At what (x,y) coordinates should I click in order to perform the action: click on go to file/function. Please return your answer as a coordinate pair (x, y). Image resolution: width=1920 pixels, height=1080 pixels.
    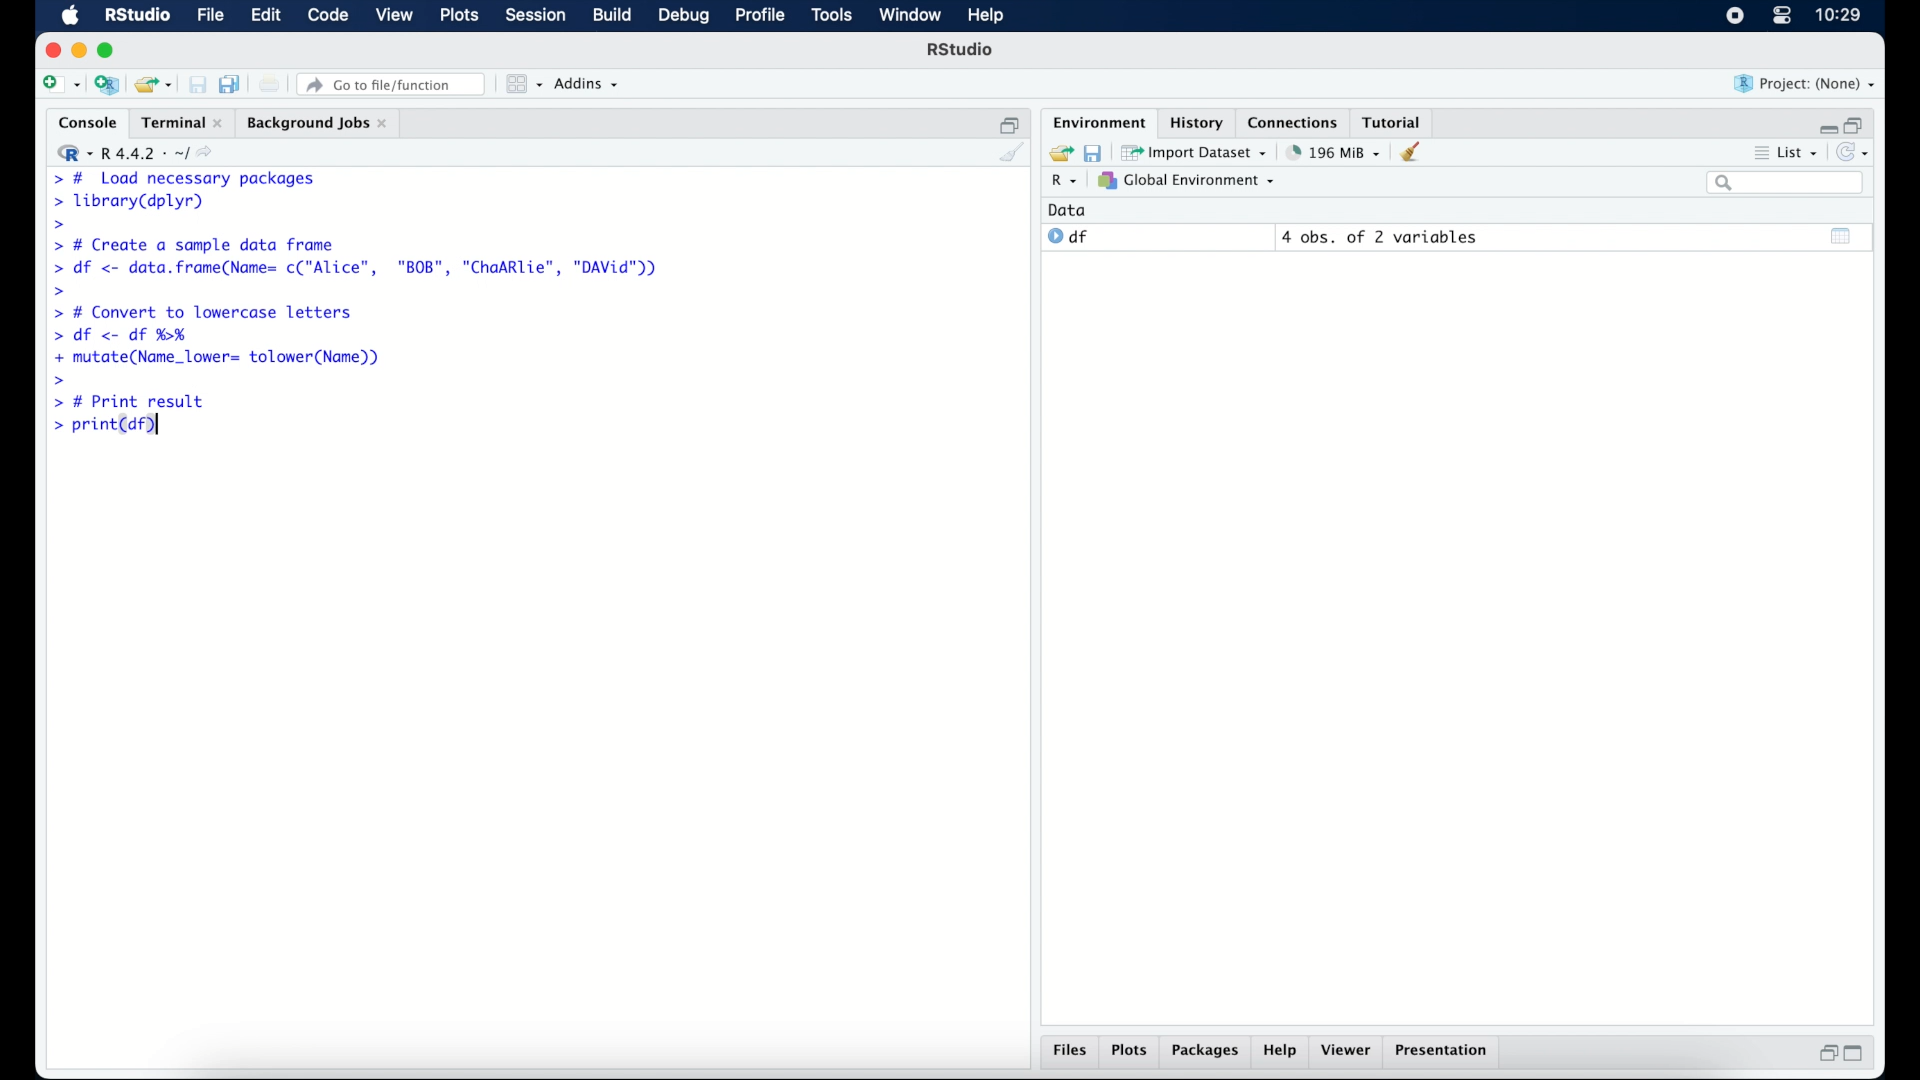
    Looking at the image, I should click on (392, 84).